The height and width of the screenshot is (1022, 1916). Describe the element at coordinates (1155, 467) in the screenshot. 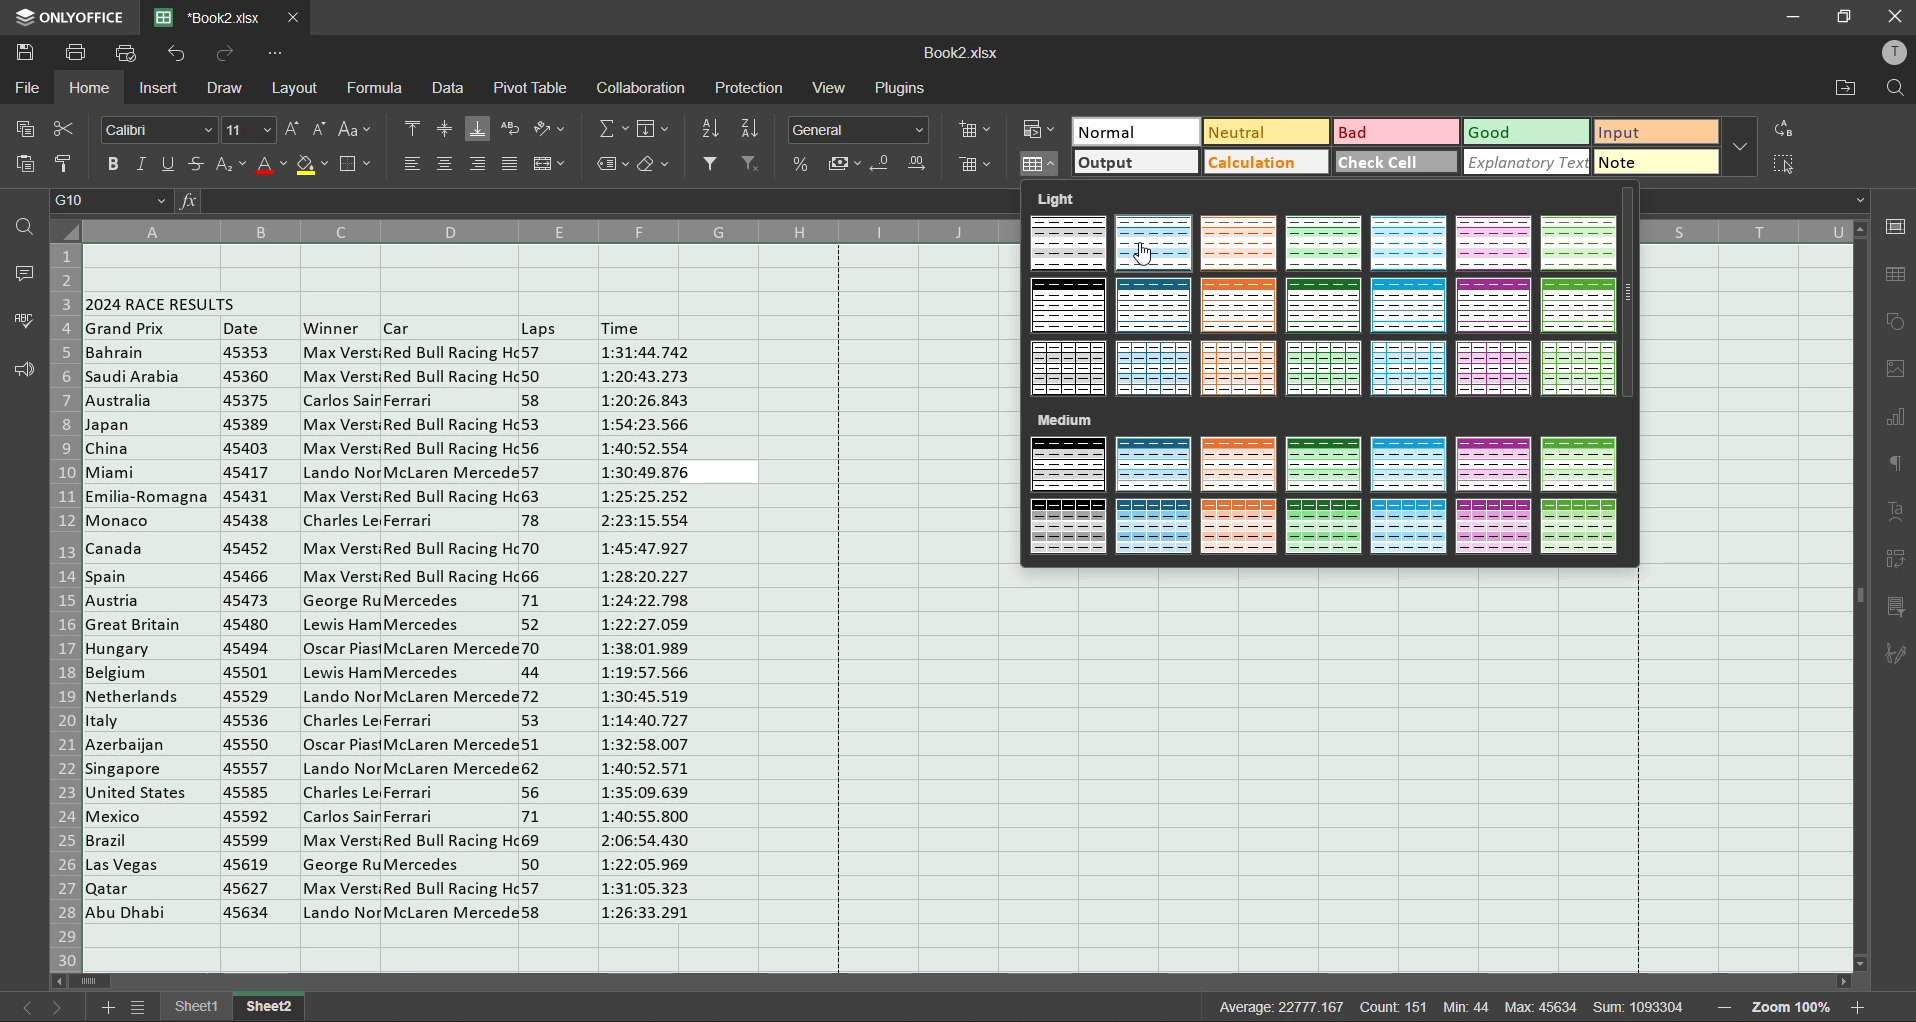

I see `table style medium 2` at that location.